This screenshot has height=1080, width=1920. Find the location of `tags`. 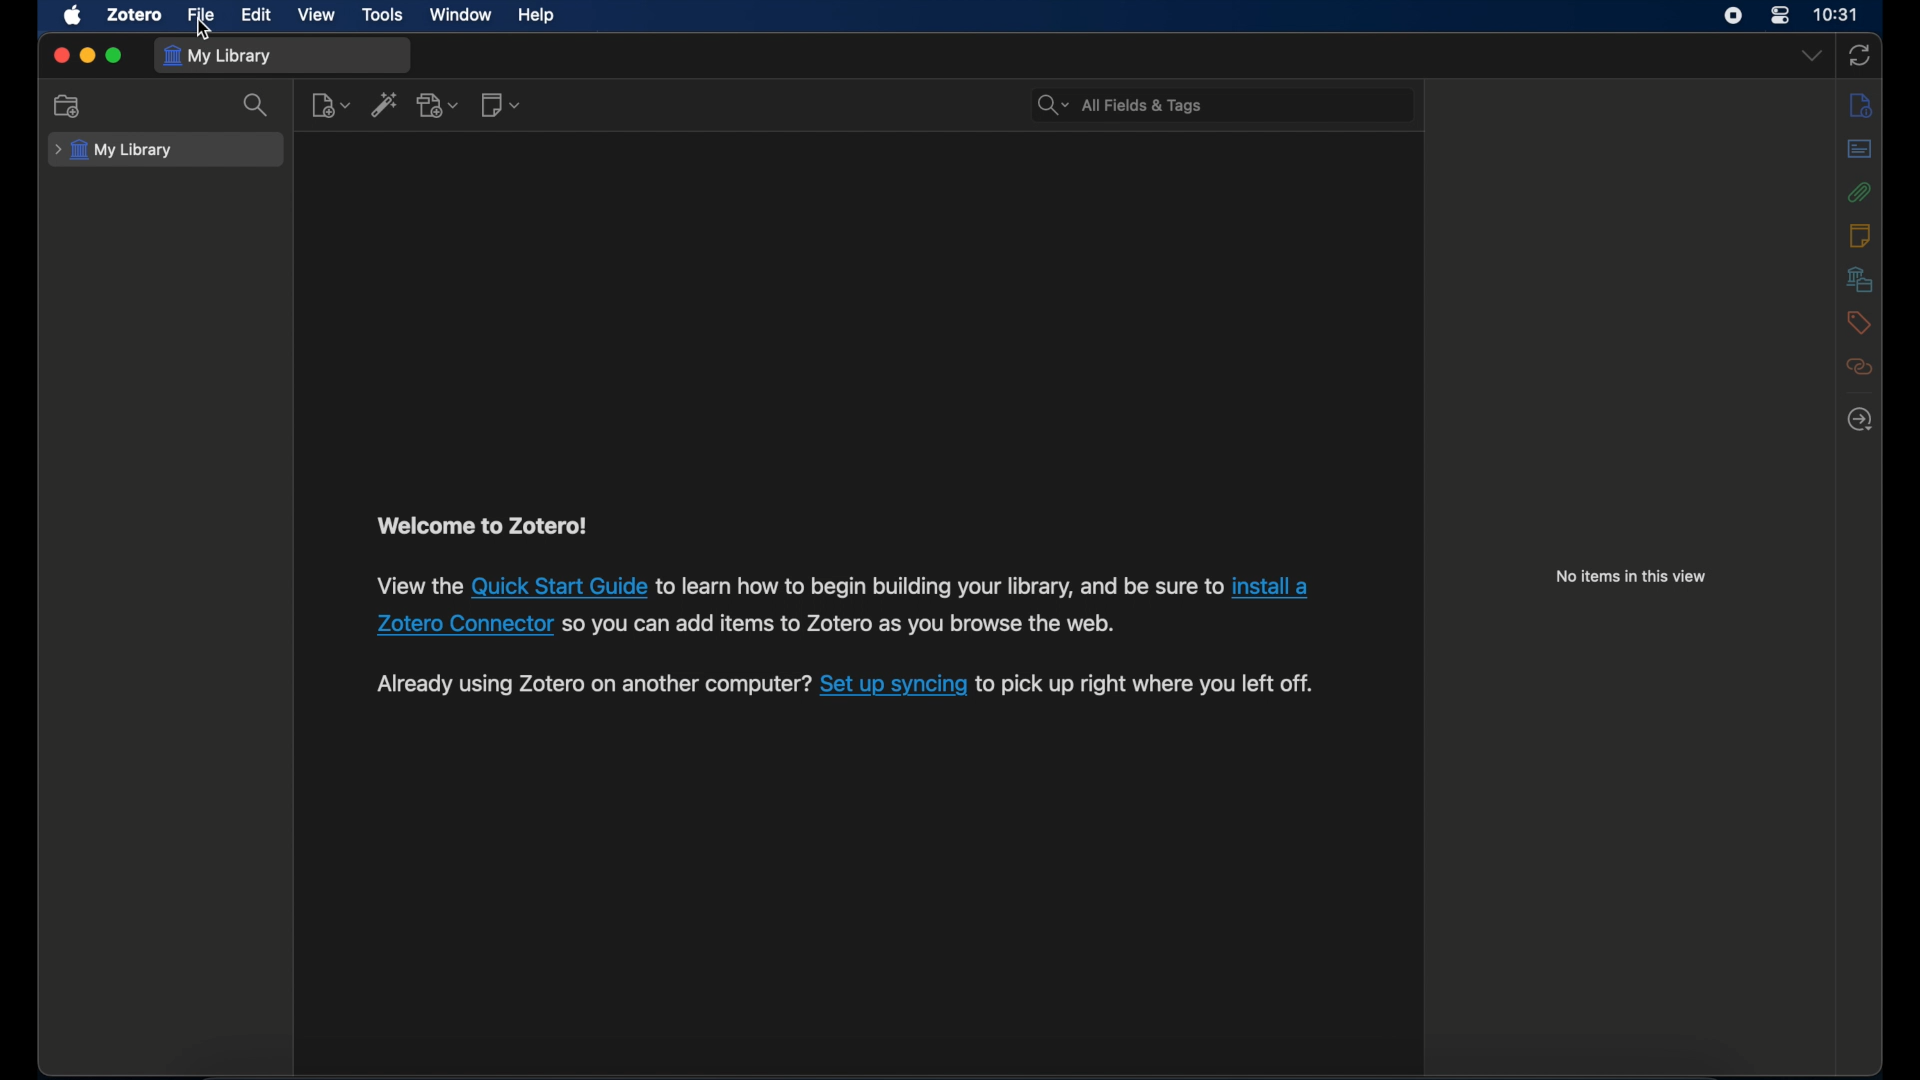

tags is located at coordinates (1858, 323).